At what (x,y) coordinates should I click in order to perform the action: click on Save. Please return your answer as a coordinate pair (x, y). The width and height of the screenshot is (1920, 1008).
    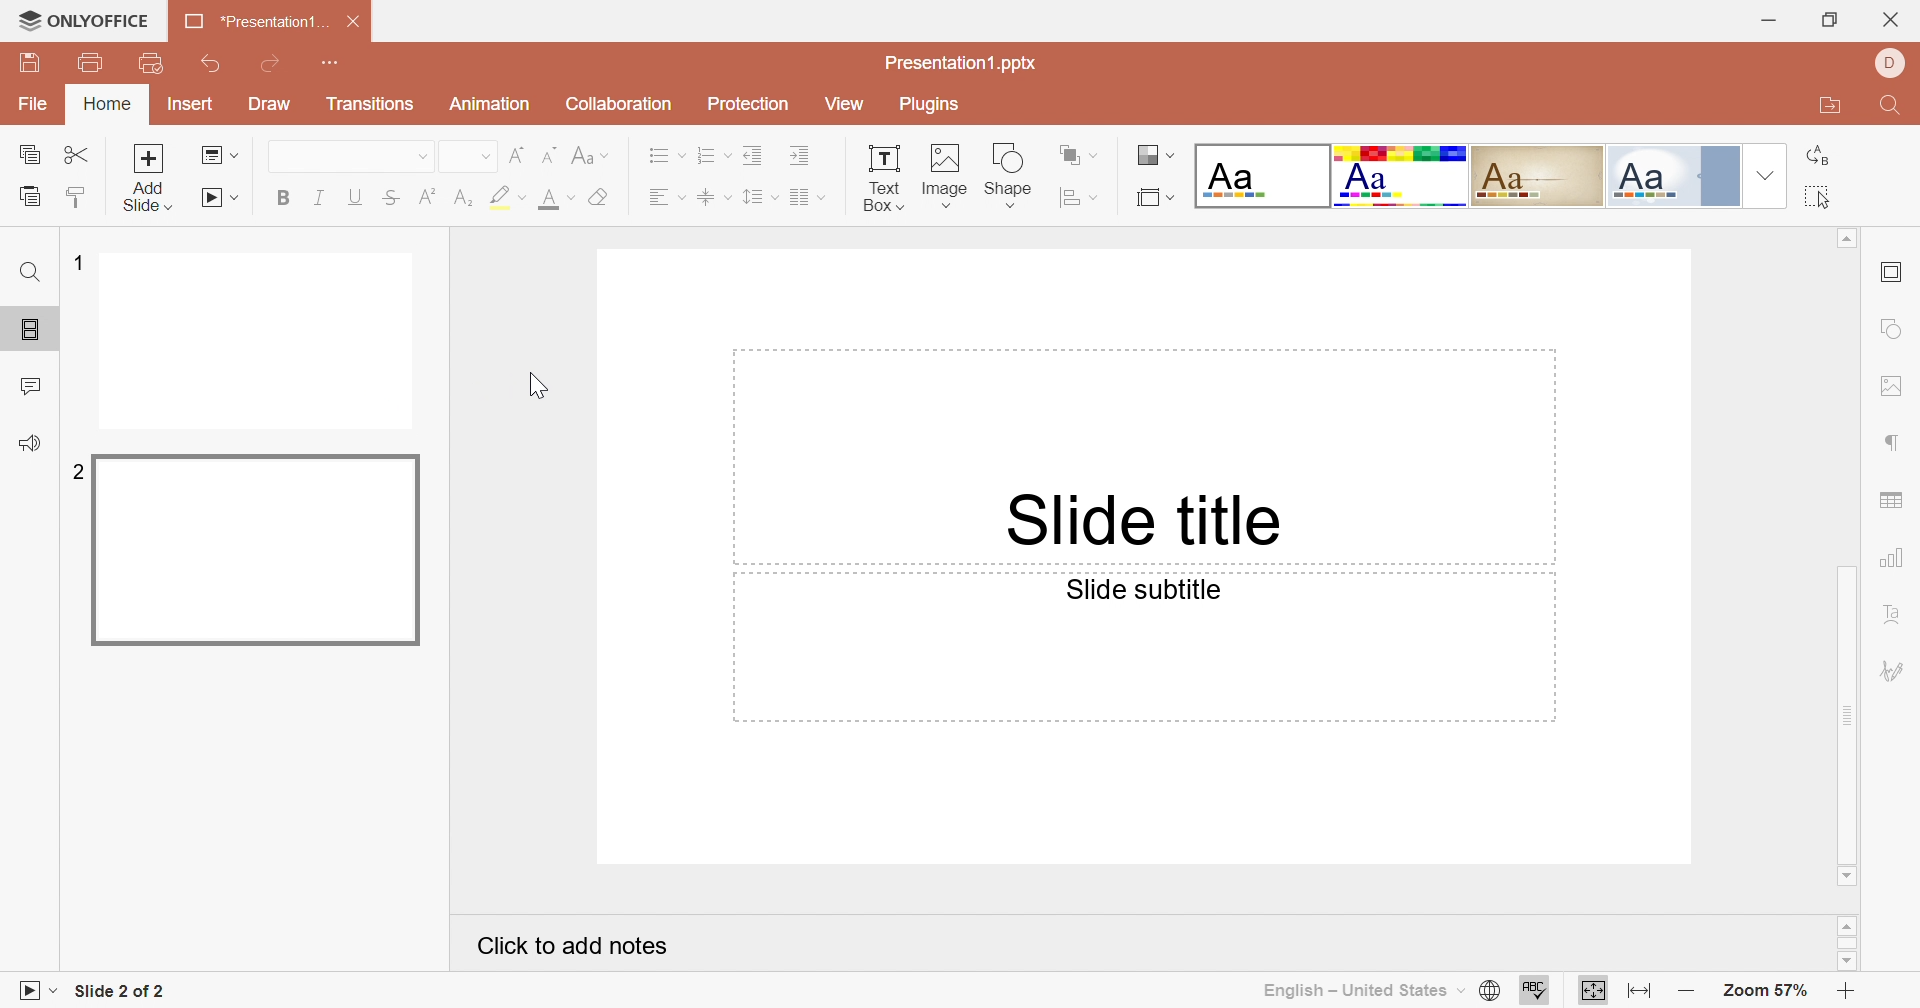
    Looking at the image, I should click on (28, 63).